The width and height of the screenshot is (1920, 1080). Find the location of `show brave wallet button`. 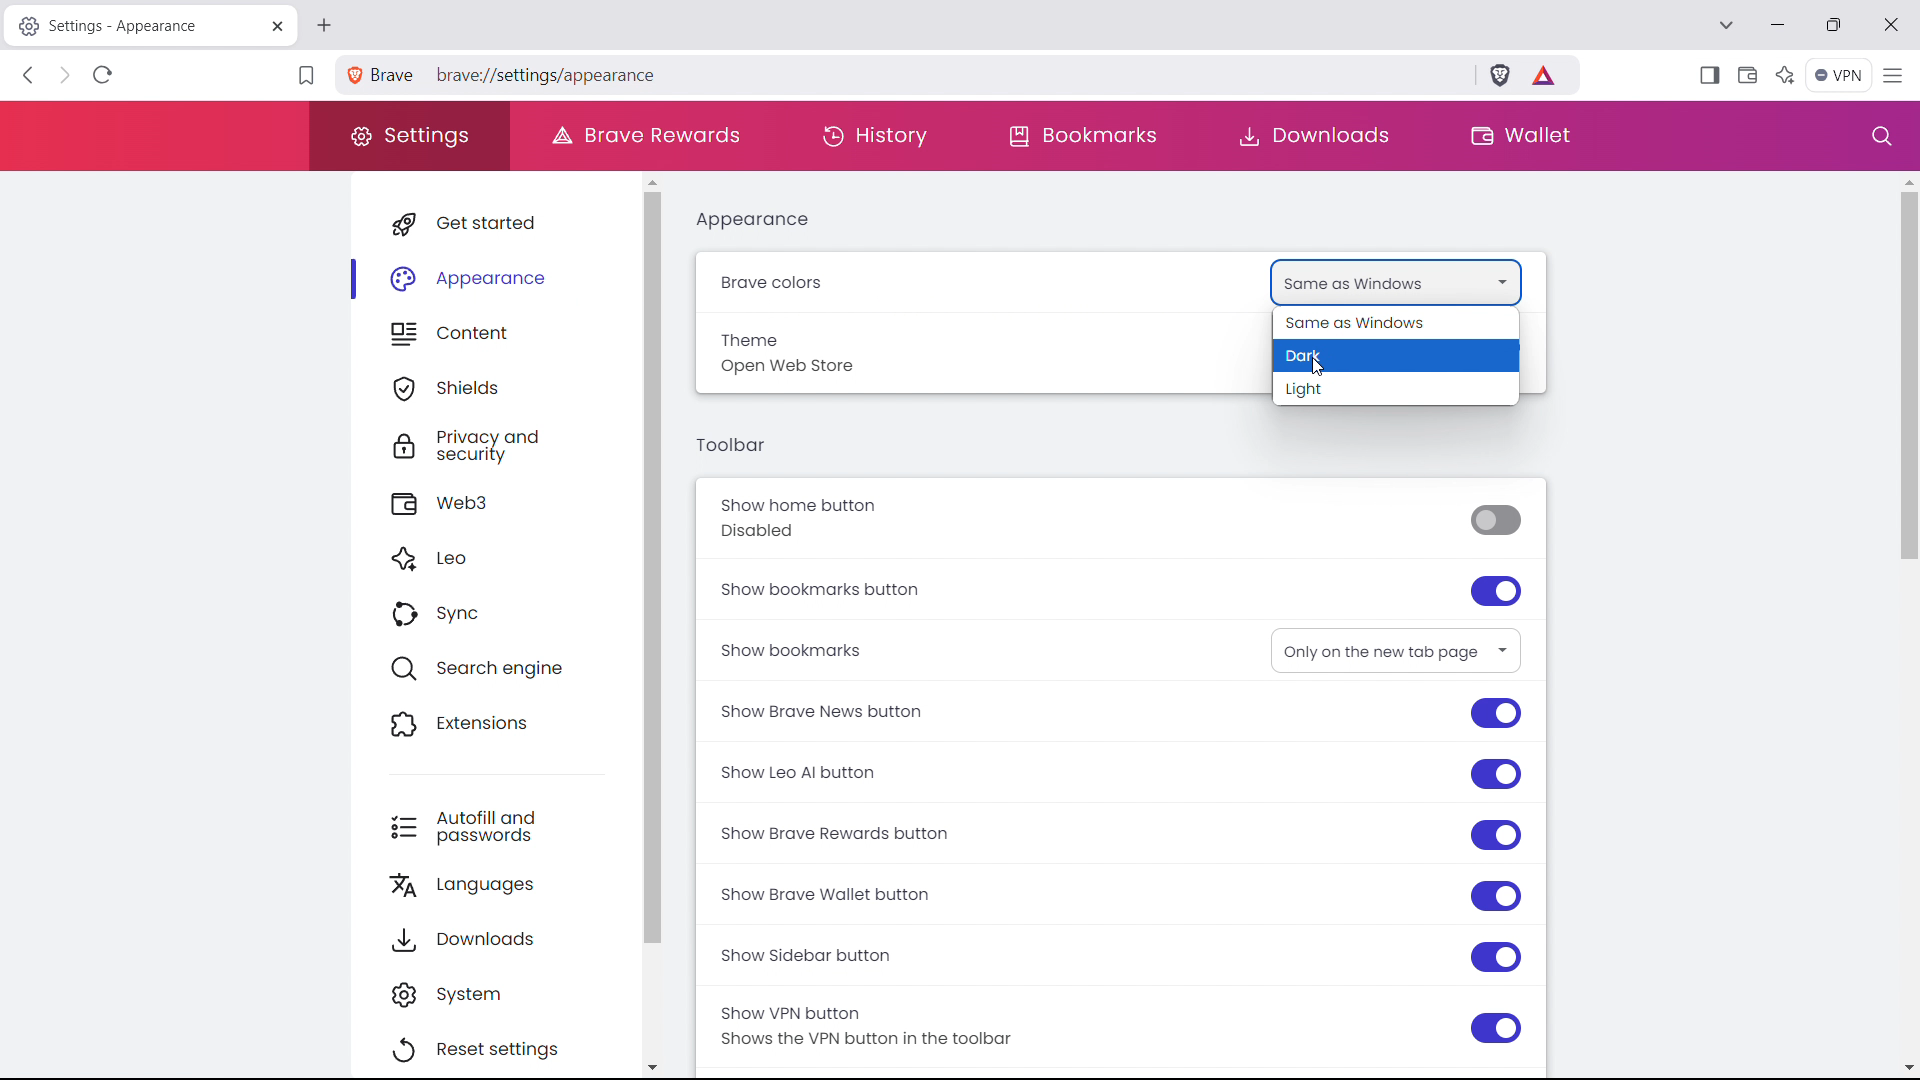

show brave wallet button is located at coordinates (1119, 893).